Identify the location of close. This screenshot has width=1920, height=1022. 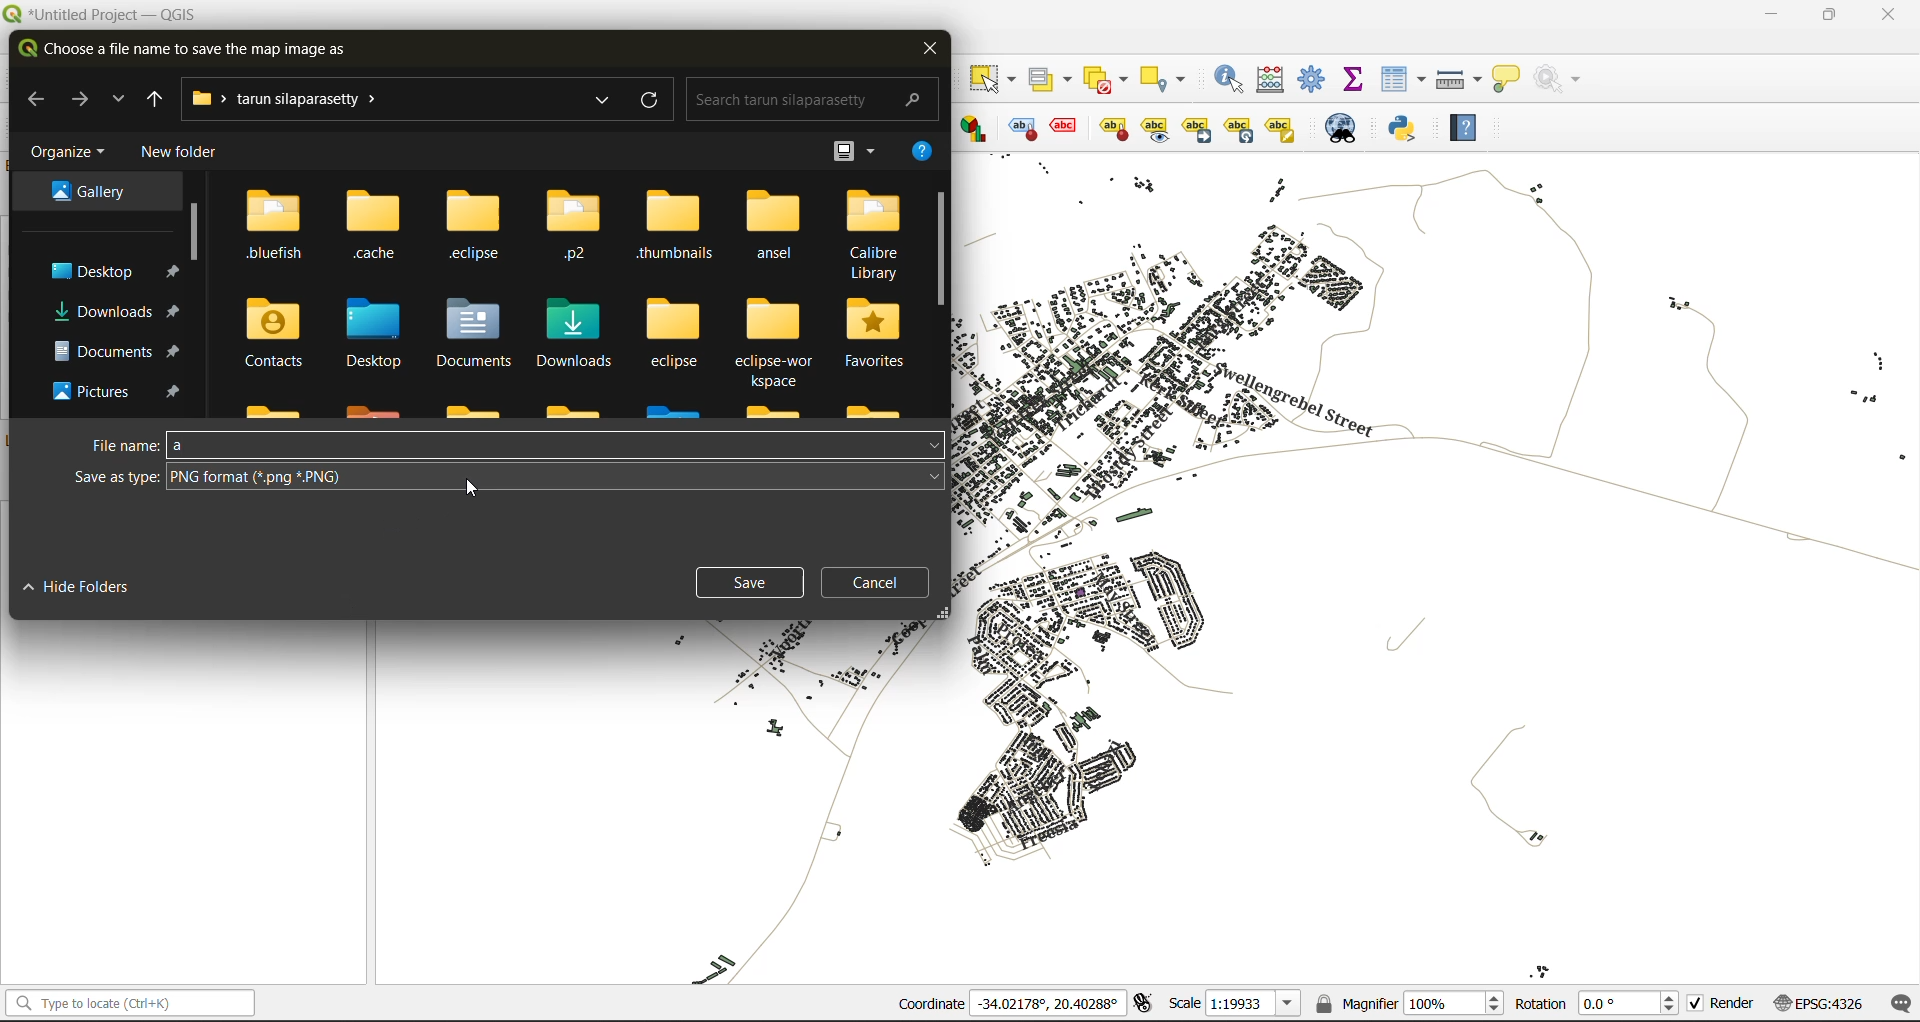
(929, 50).